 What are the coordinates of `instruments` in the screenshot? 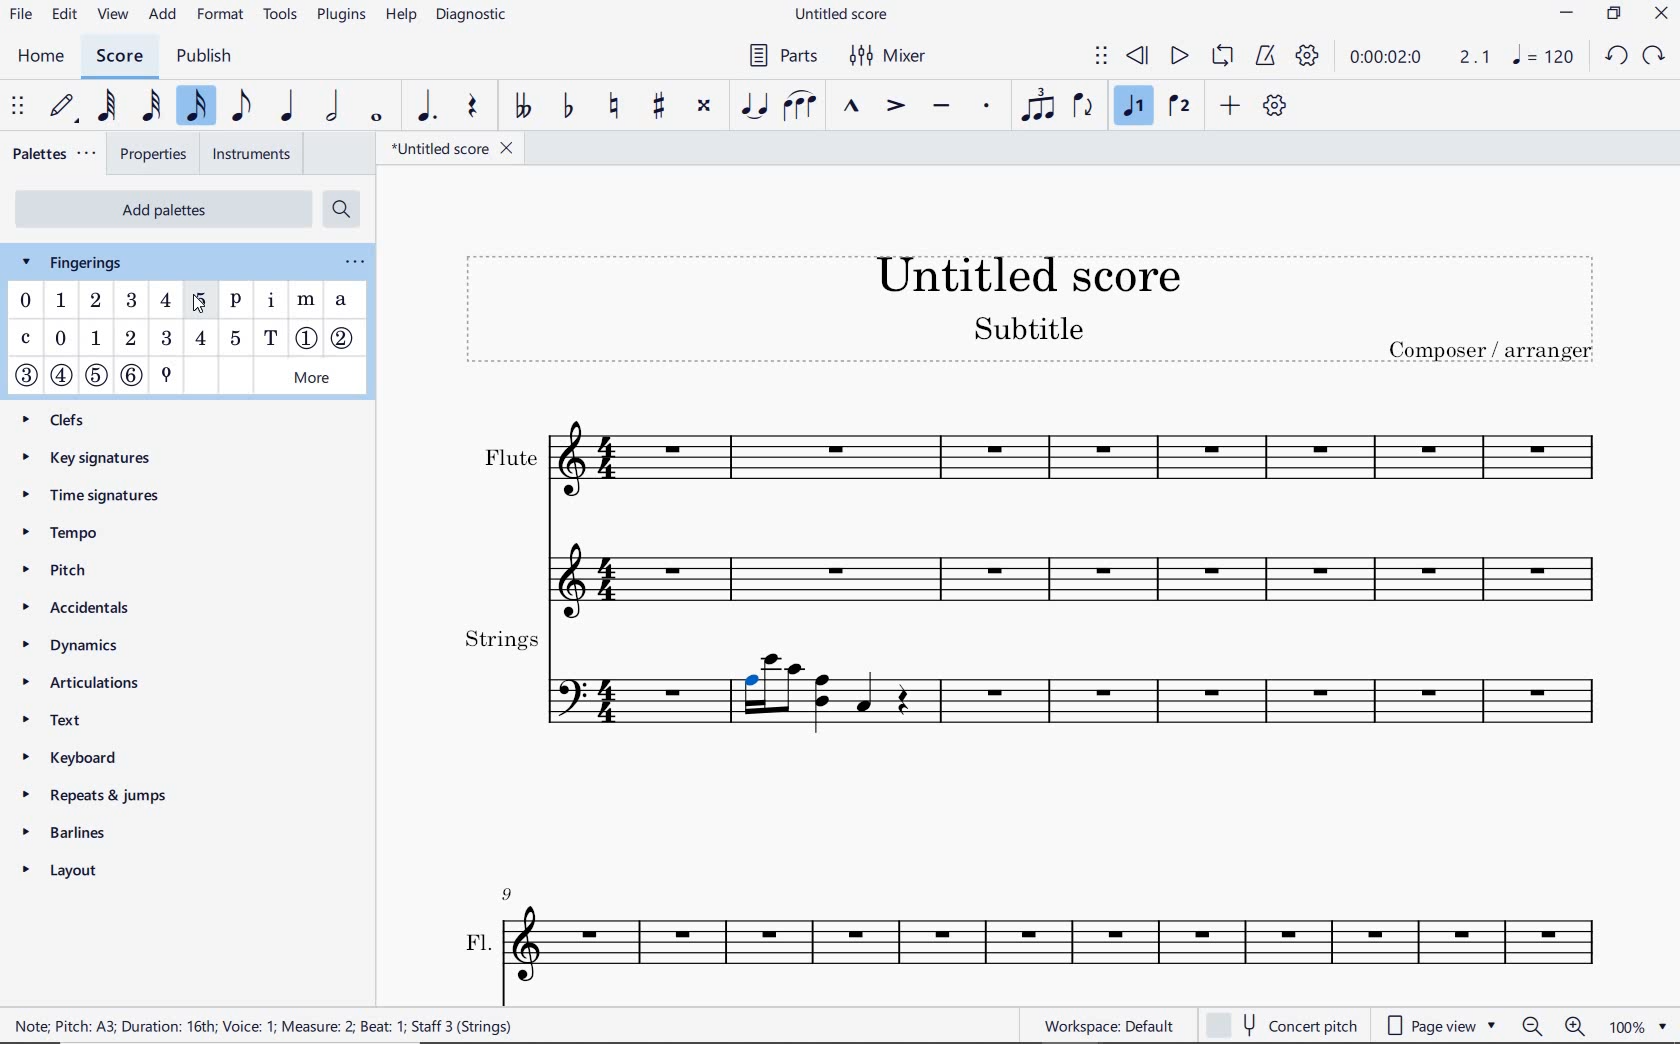 It's located at (250, 151).